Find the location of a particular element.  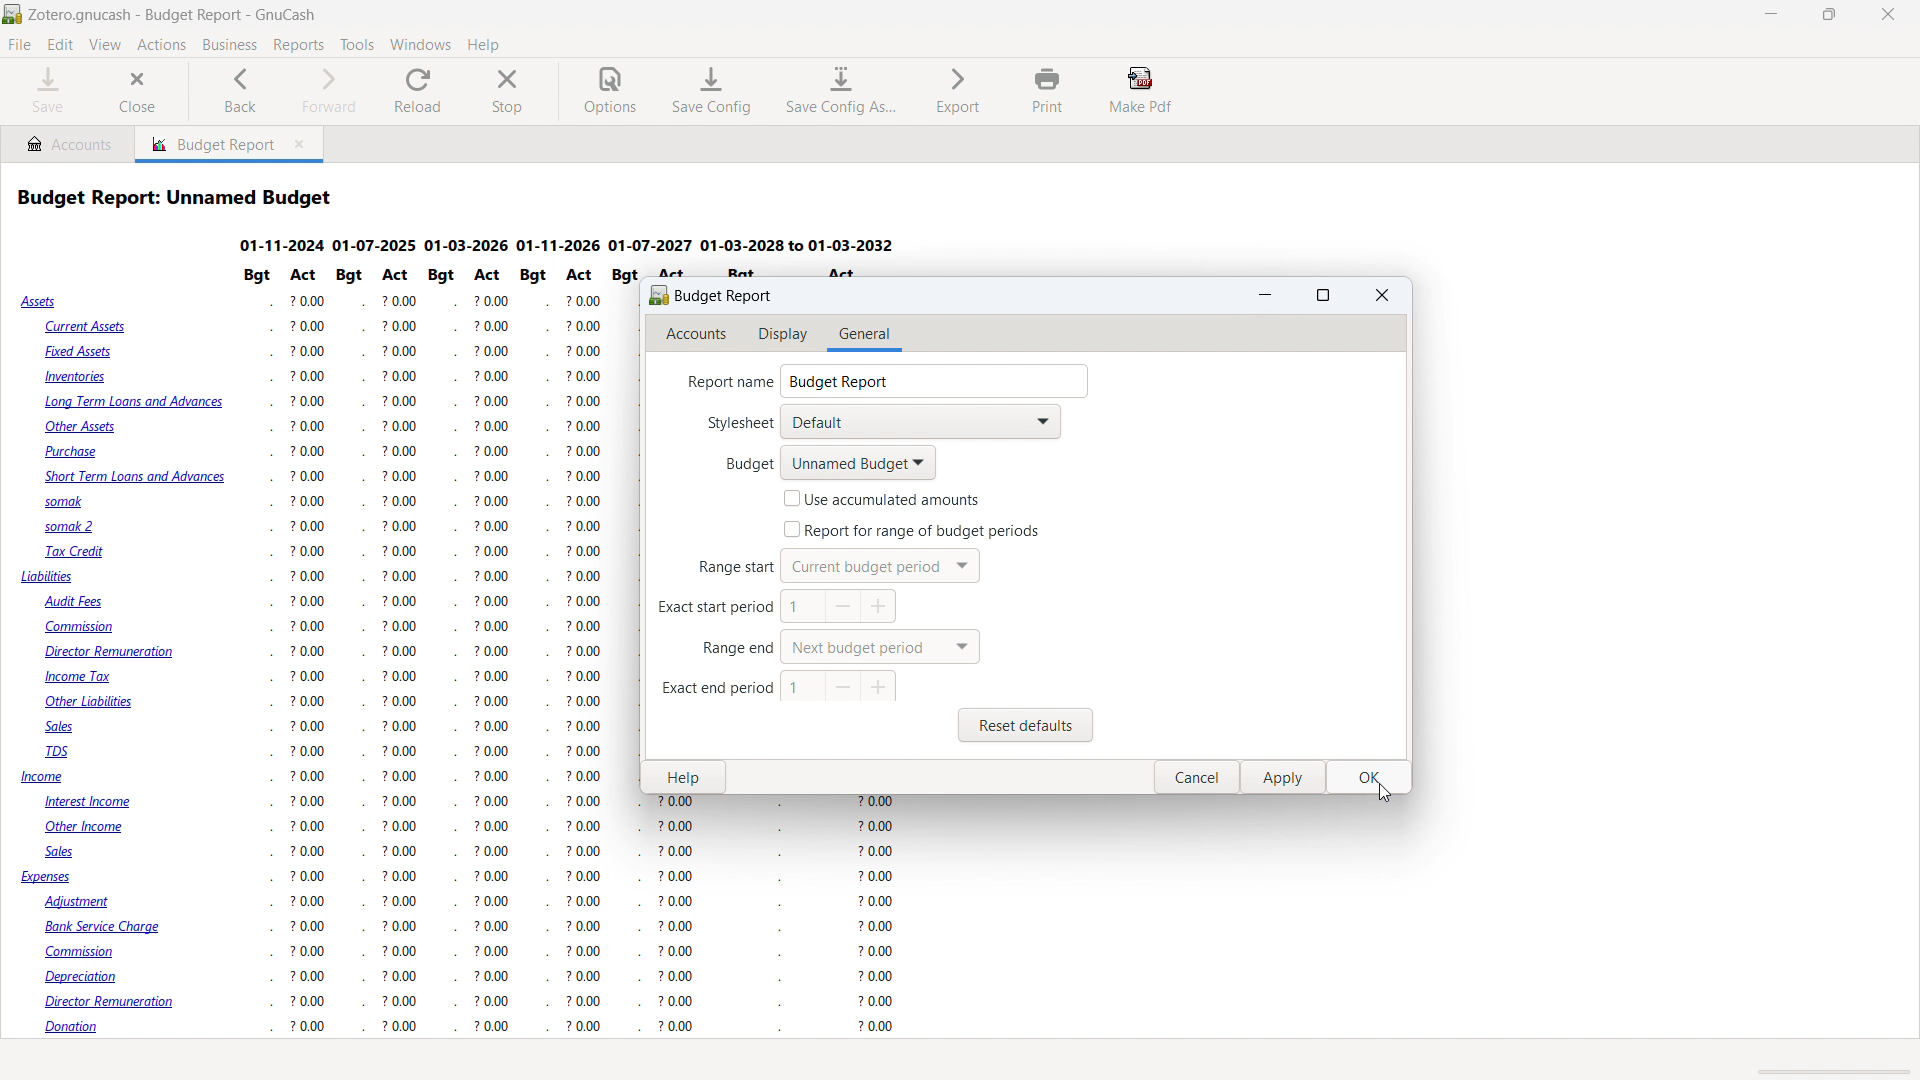

make pdf is located at coordinates (1142, 90).